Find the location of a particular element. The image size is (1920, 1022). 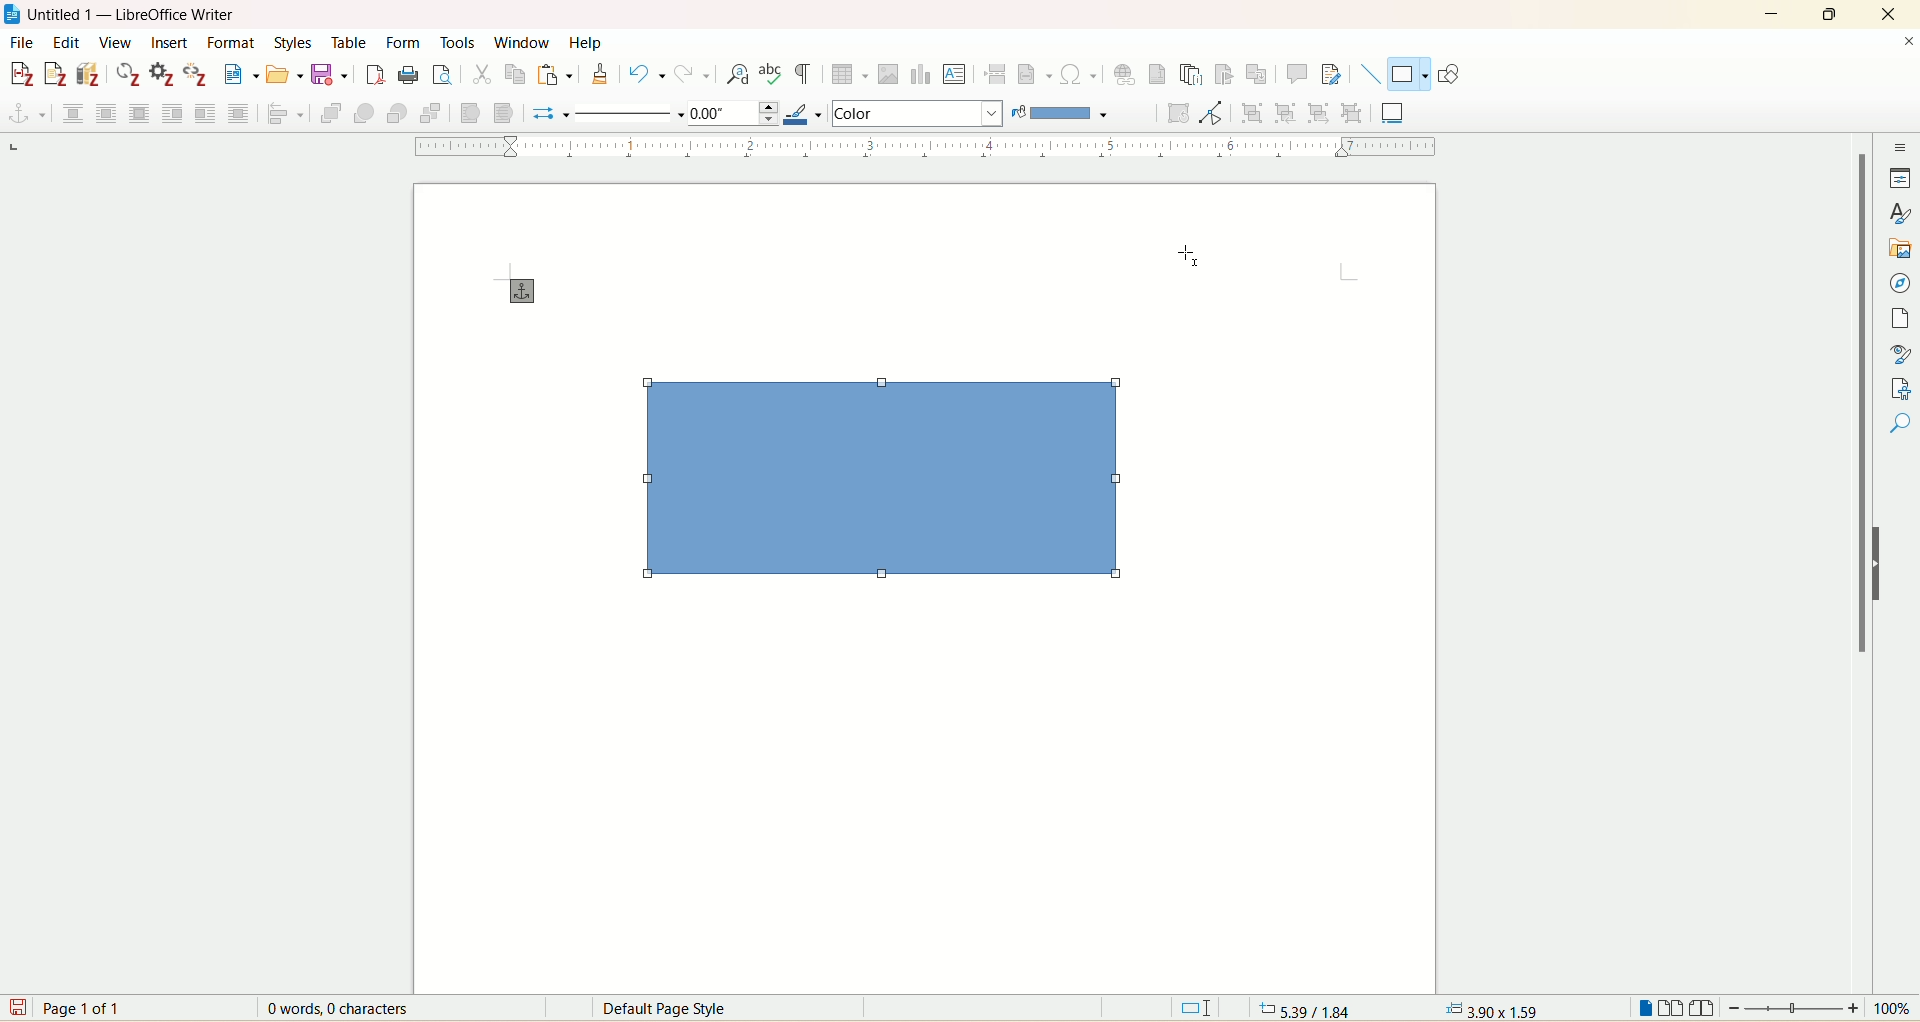

add note is located at coordinates (55, 75).